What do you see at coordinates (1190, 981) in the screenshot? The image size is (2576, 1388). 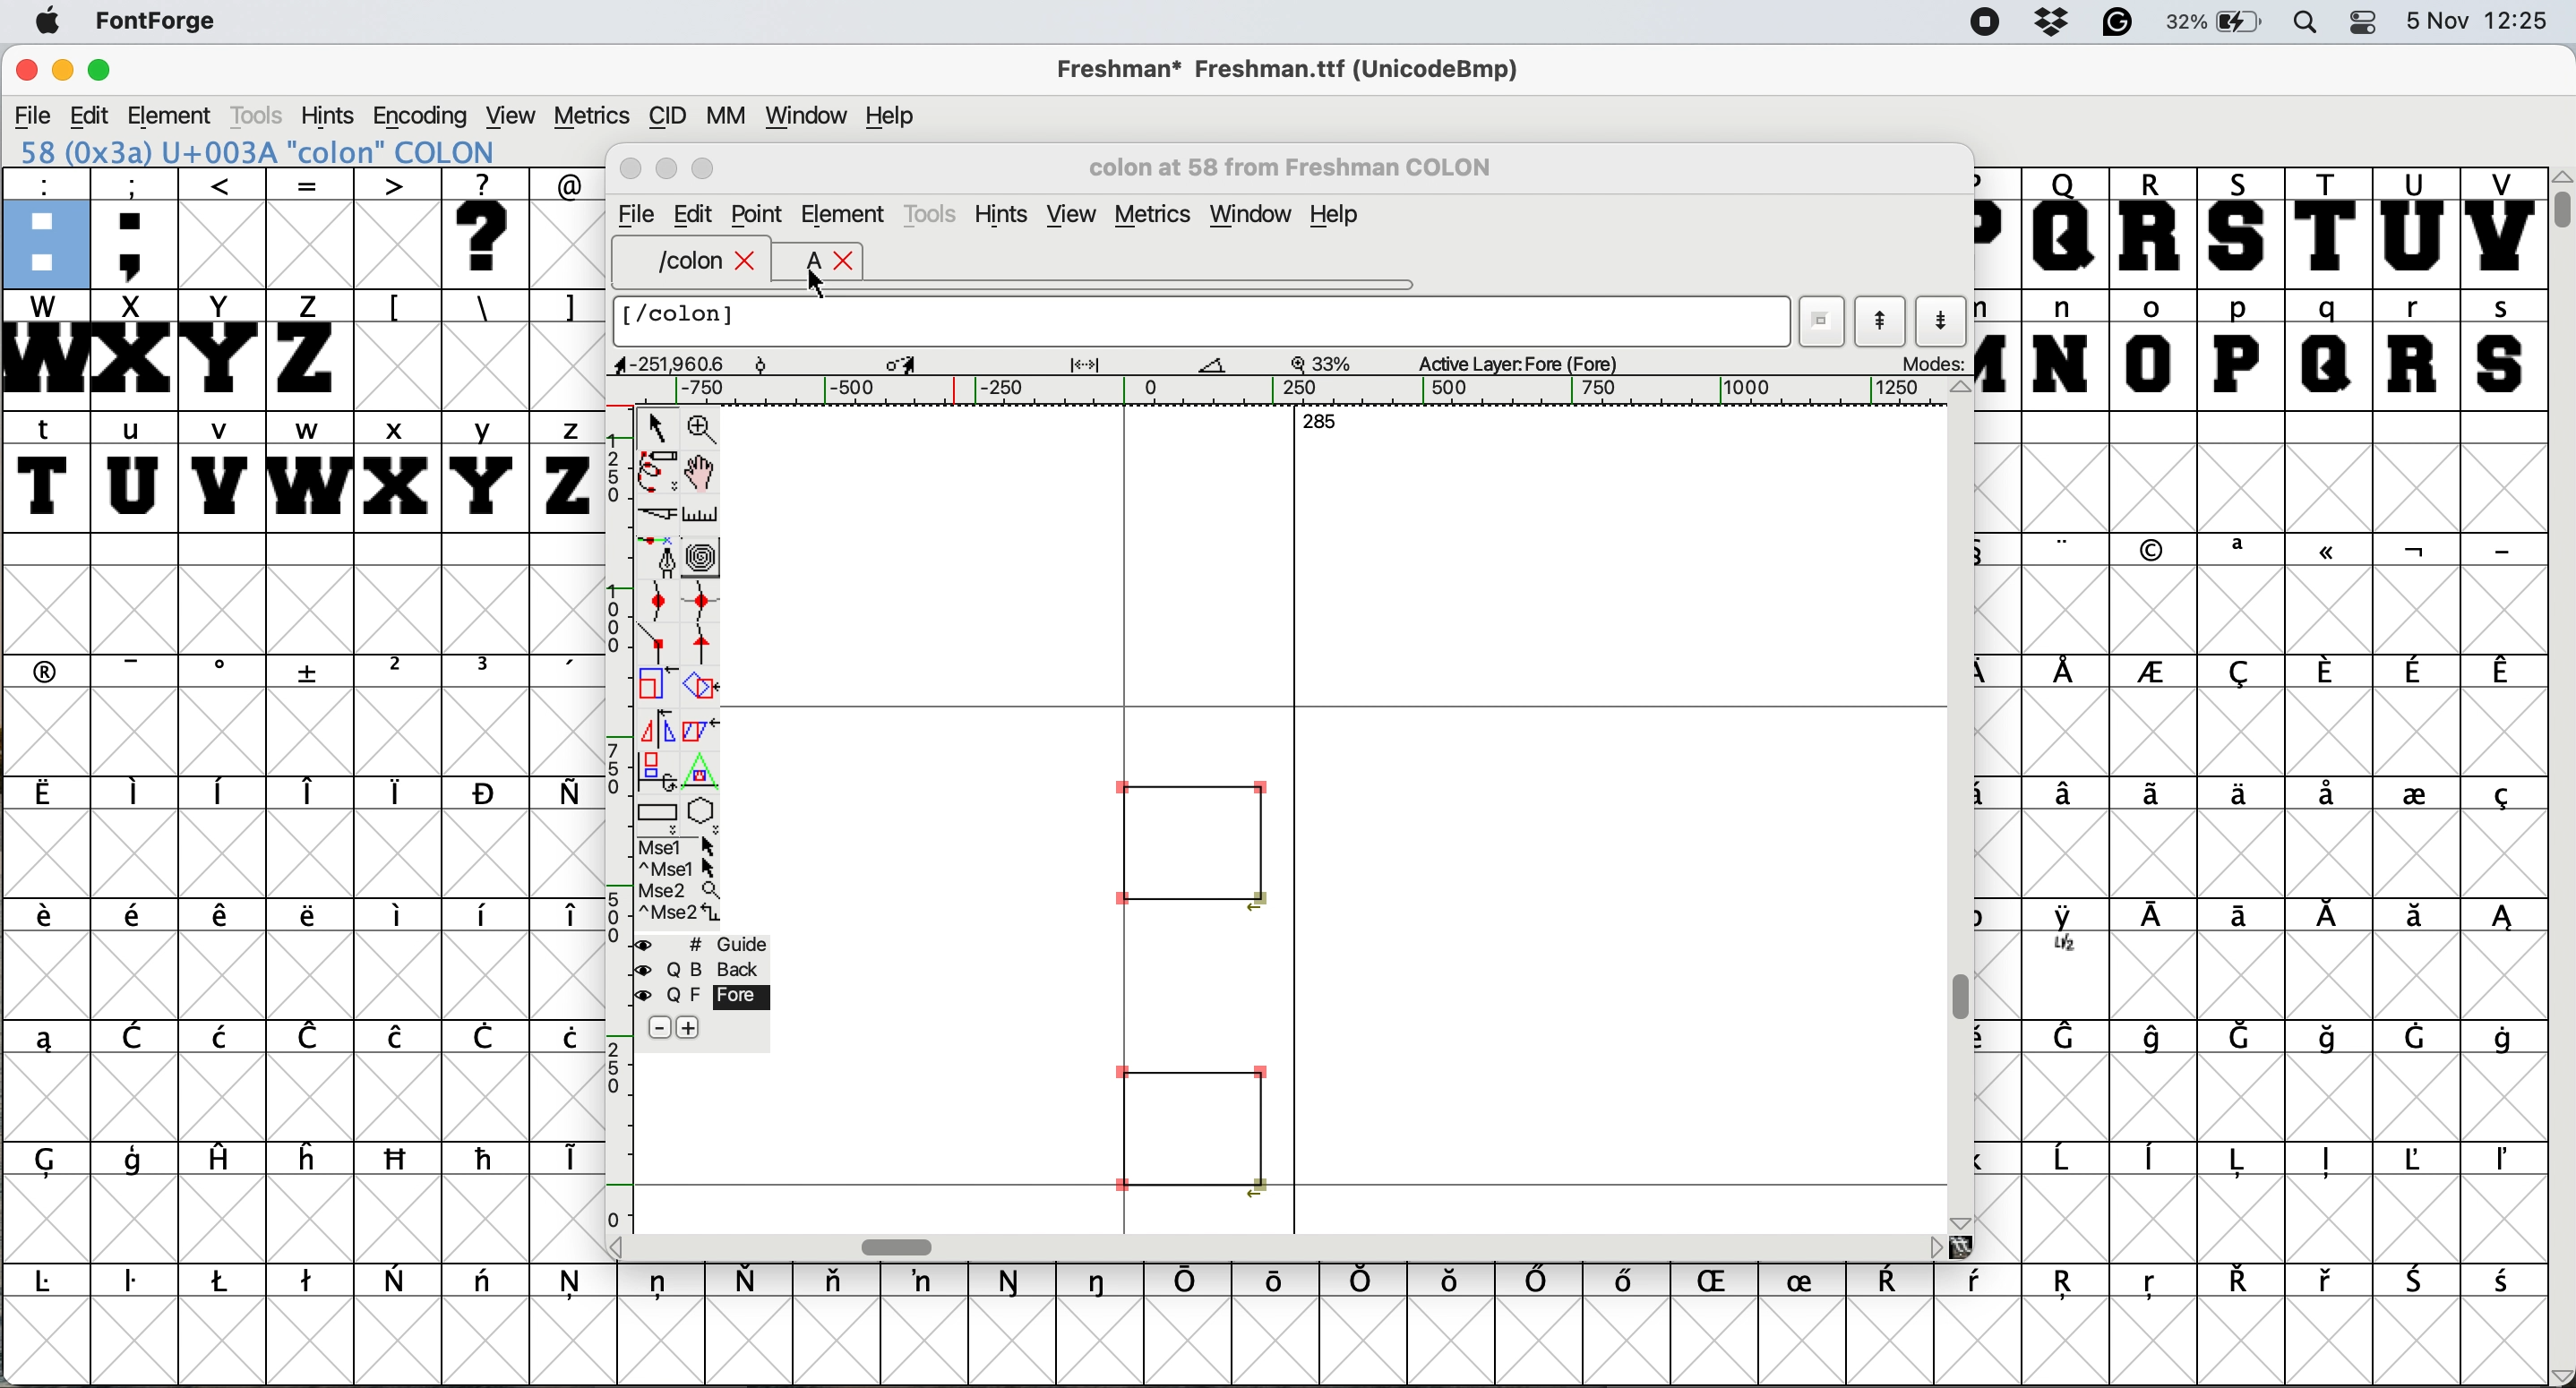 I see `glyph` at bounding box center [1190, 981].